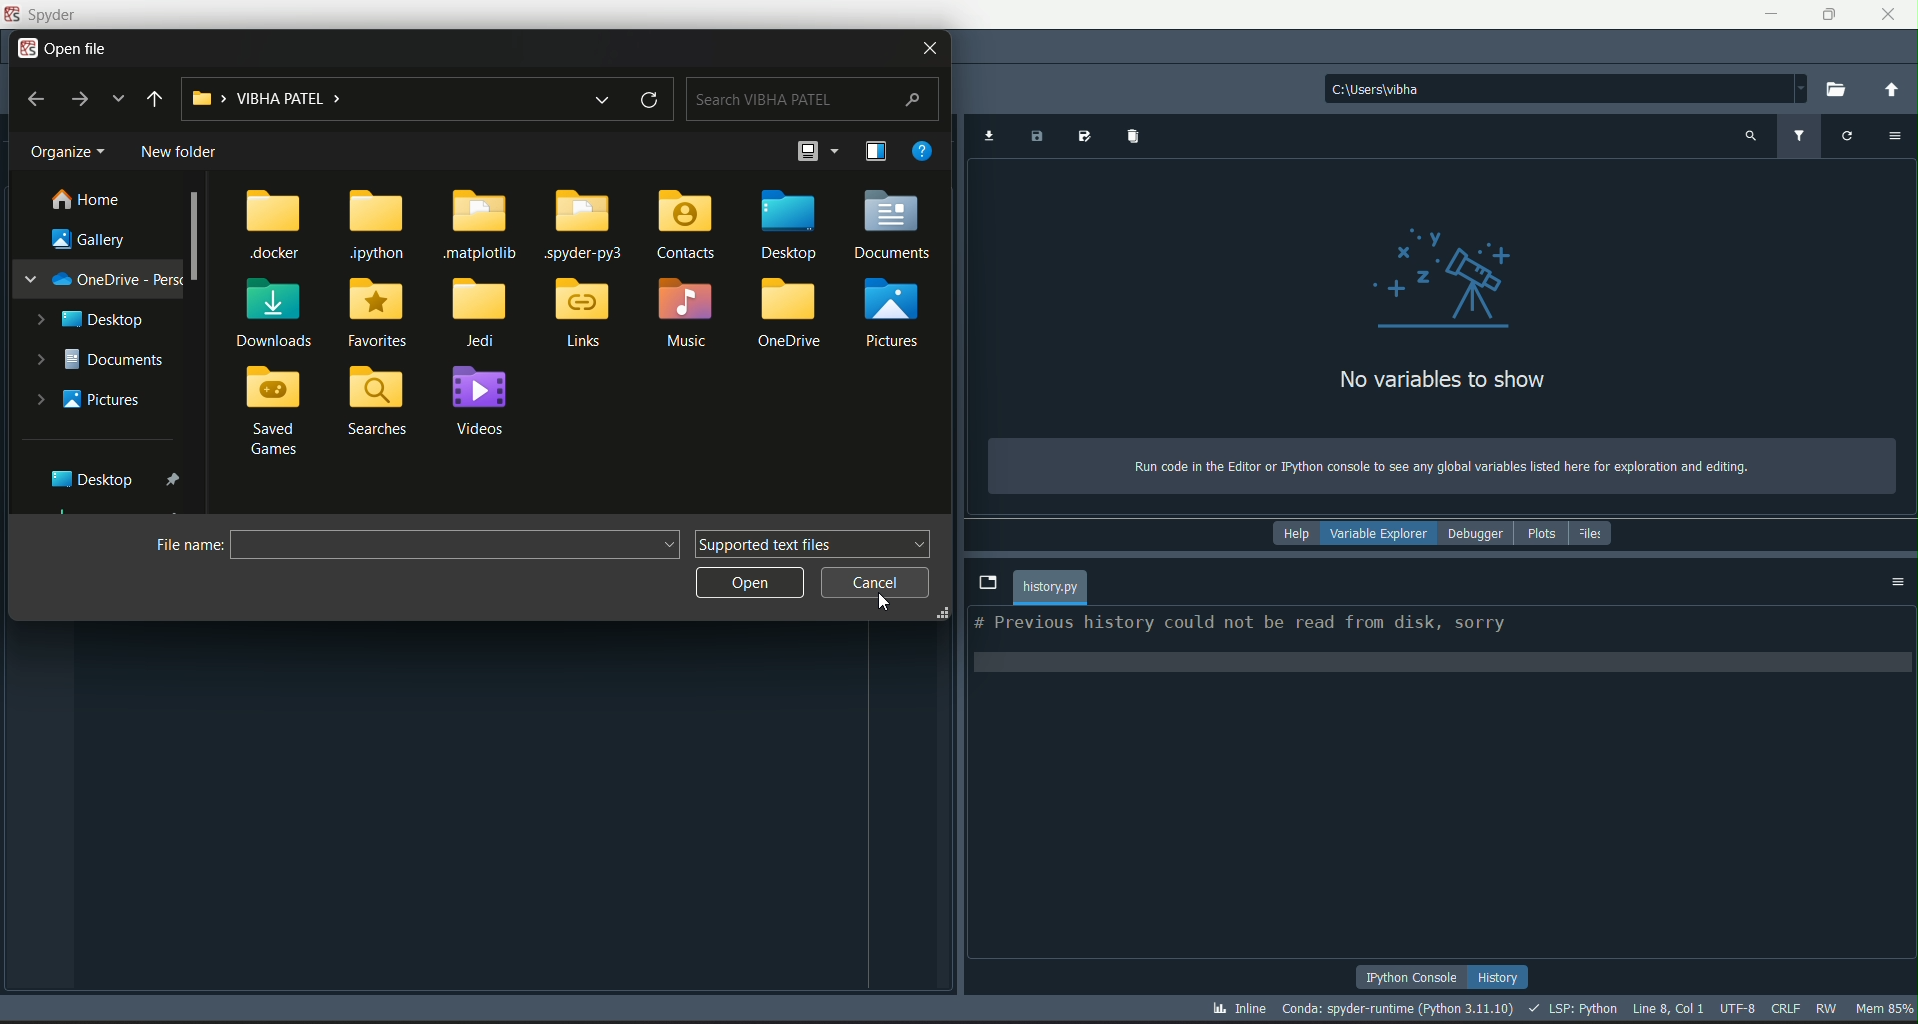 The height and width of the screenshot is (1024, 1918). What do you see at coordinates (71, 152) in the screenshot?
I see `organize` at bounding box center [71, 152].